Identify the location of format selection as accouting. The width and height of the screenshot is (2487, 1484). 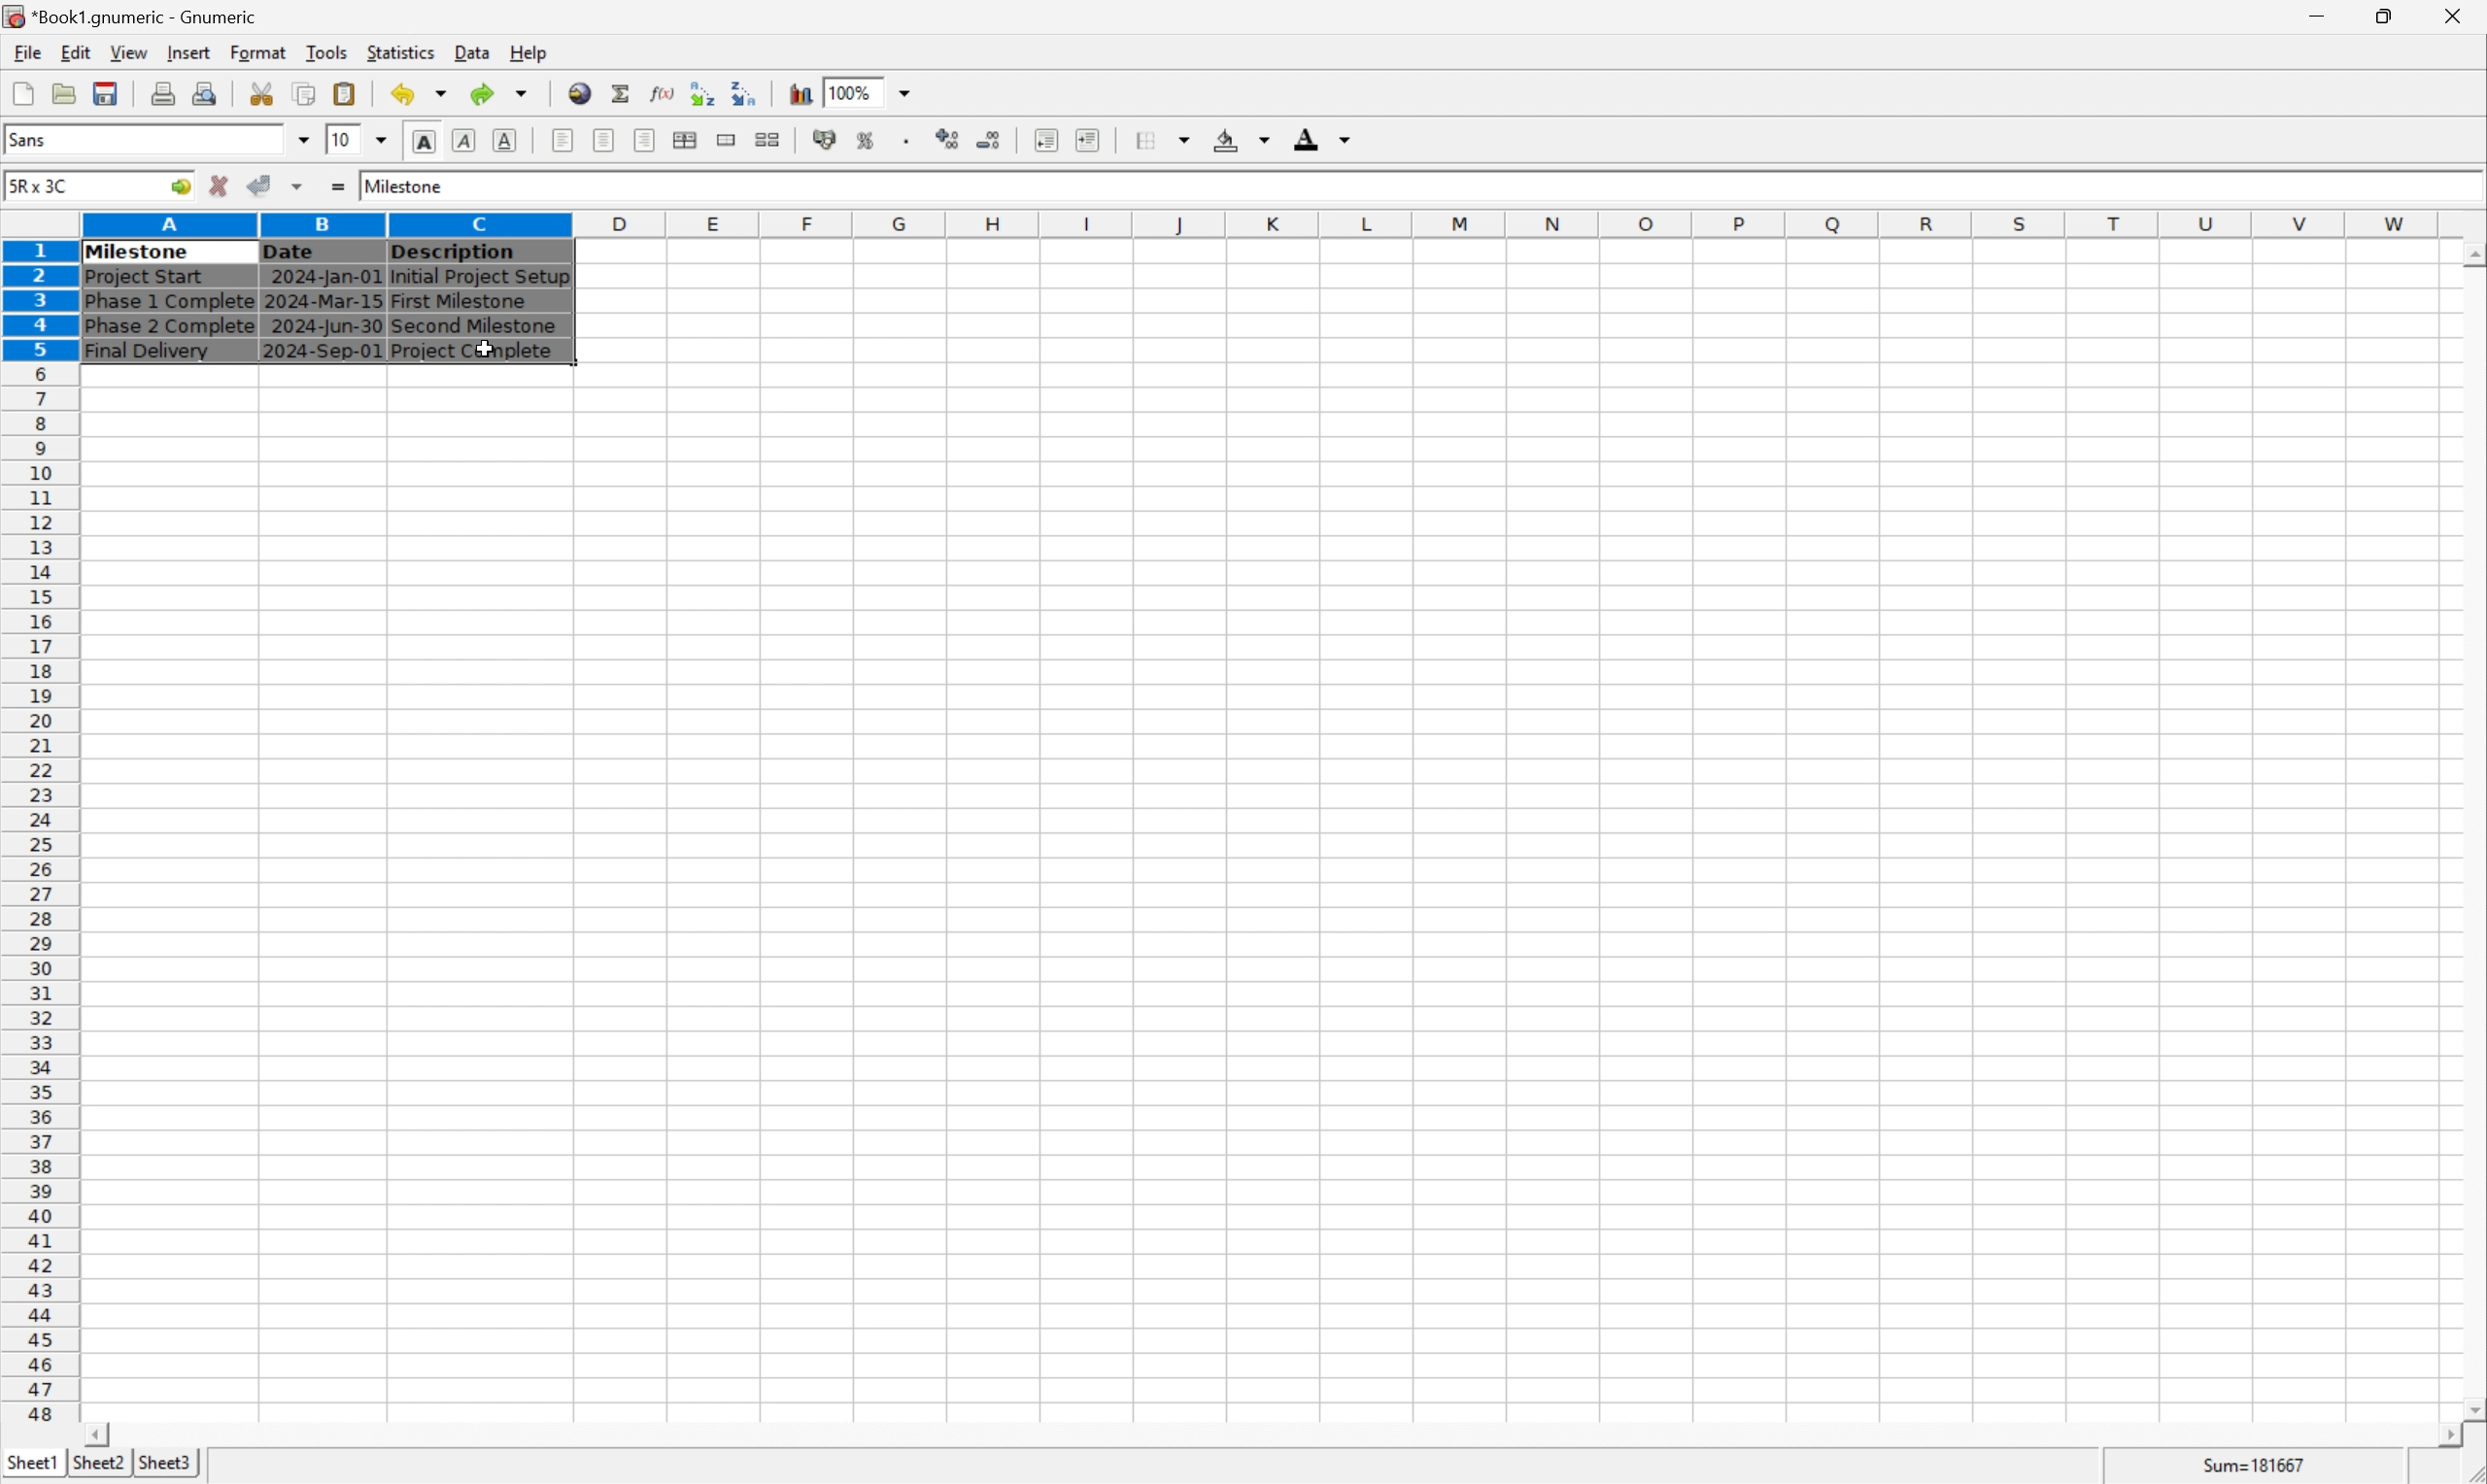
(827, 140).